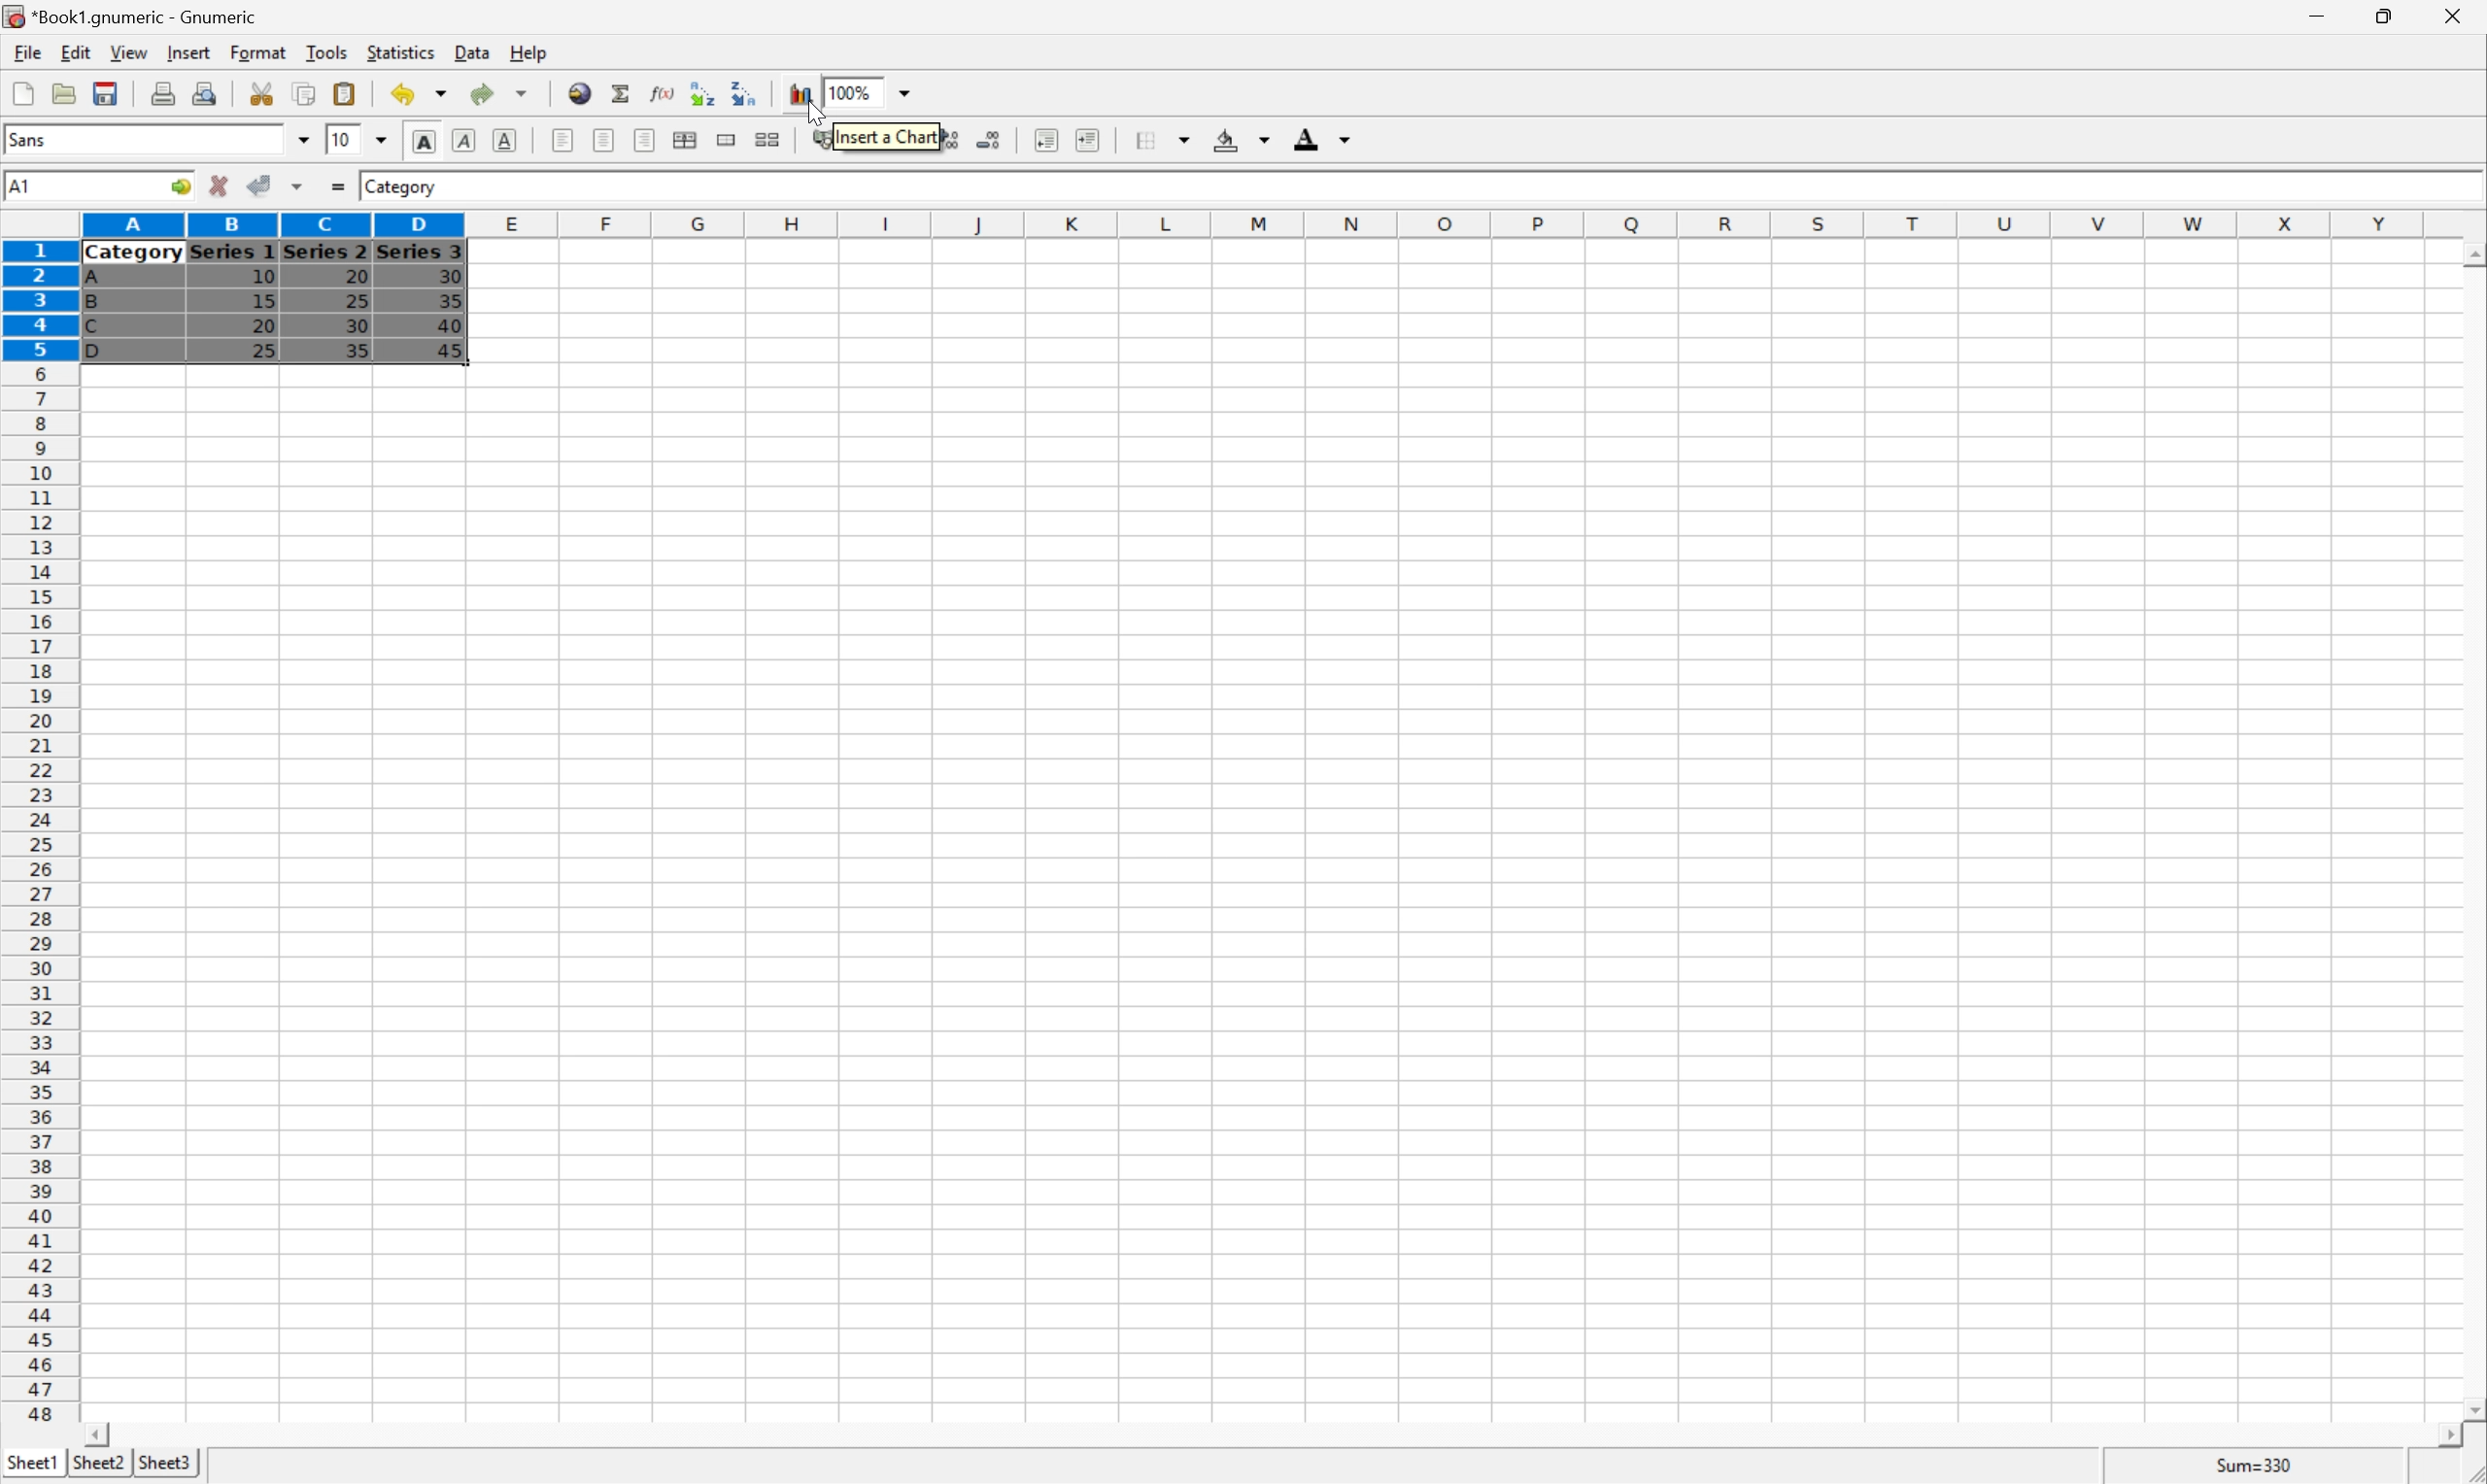 The height and width of the screenshot is (1484, 2487). I want to click on Series 1, so click(233, 253).